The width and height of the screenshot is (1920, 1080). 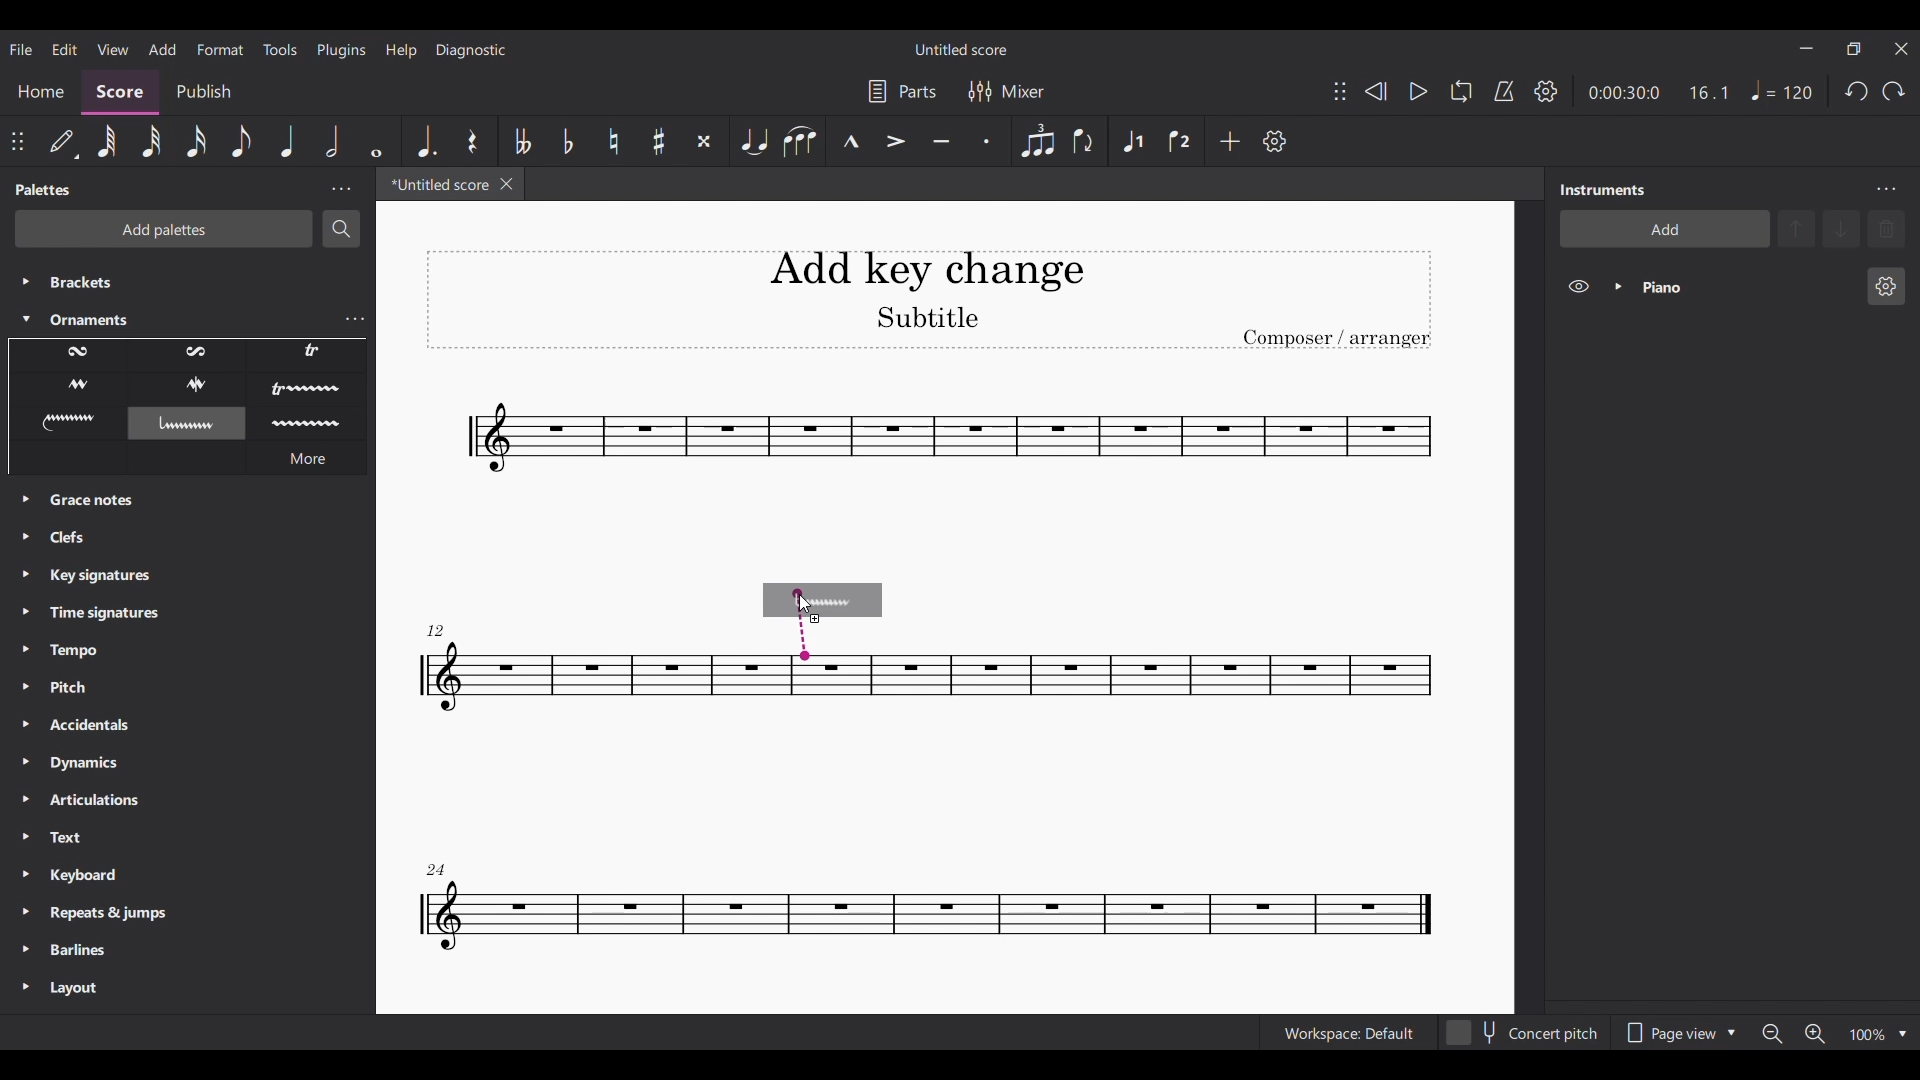 I want to click on Other palette options, so click(x=190, y=758).